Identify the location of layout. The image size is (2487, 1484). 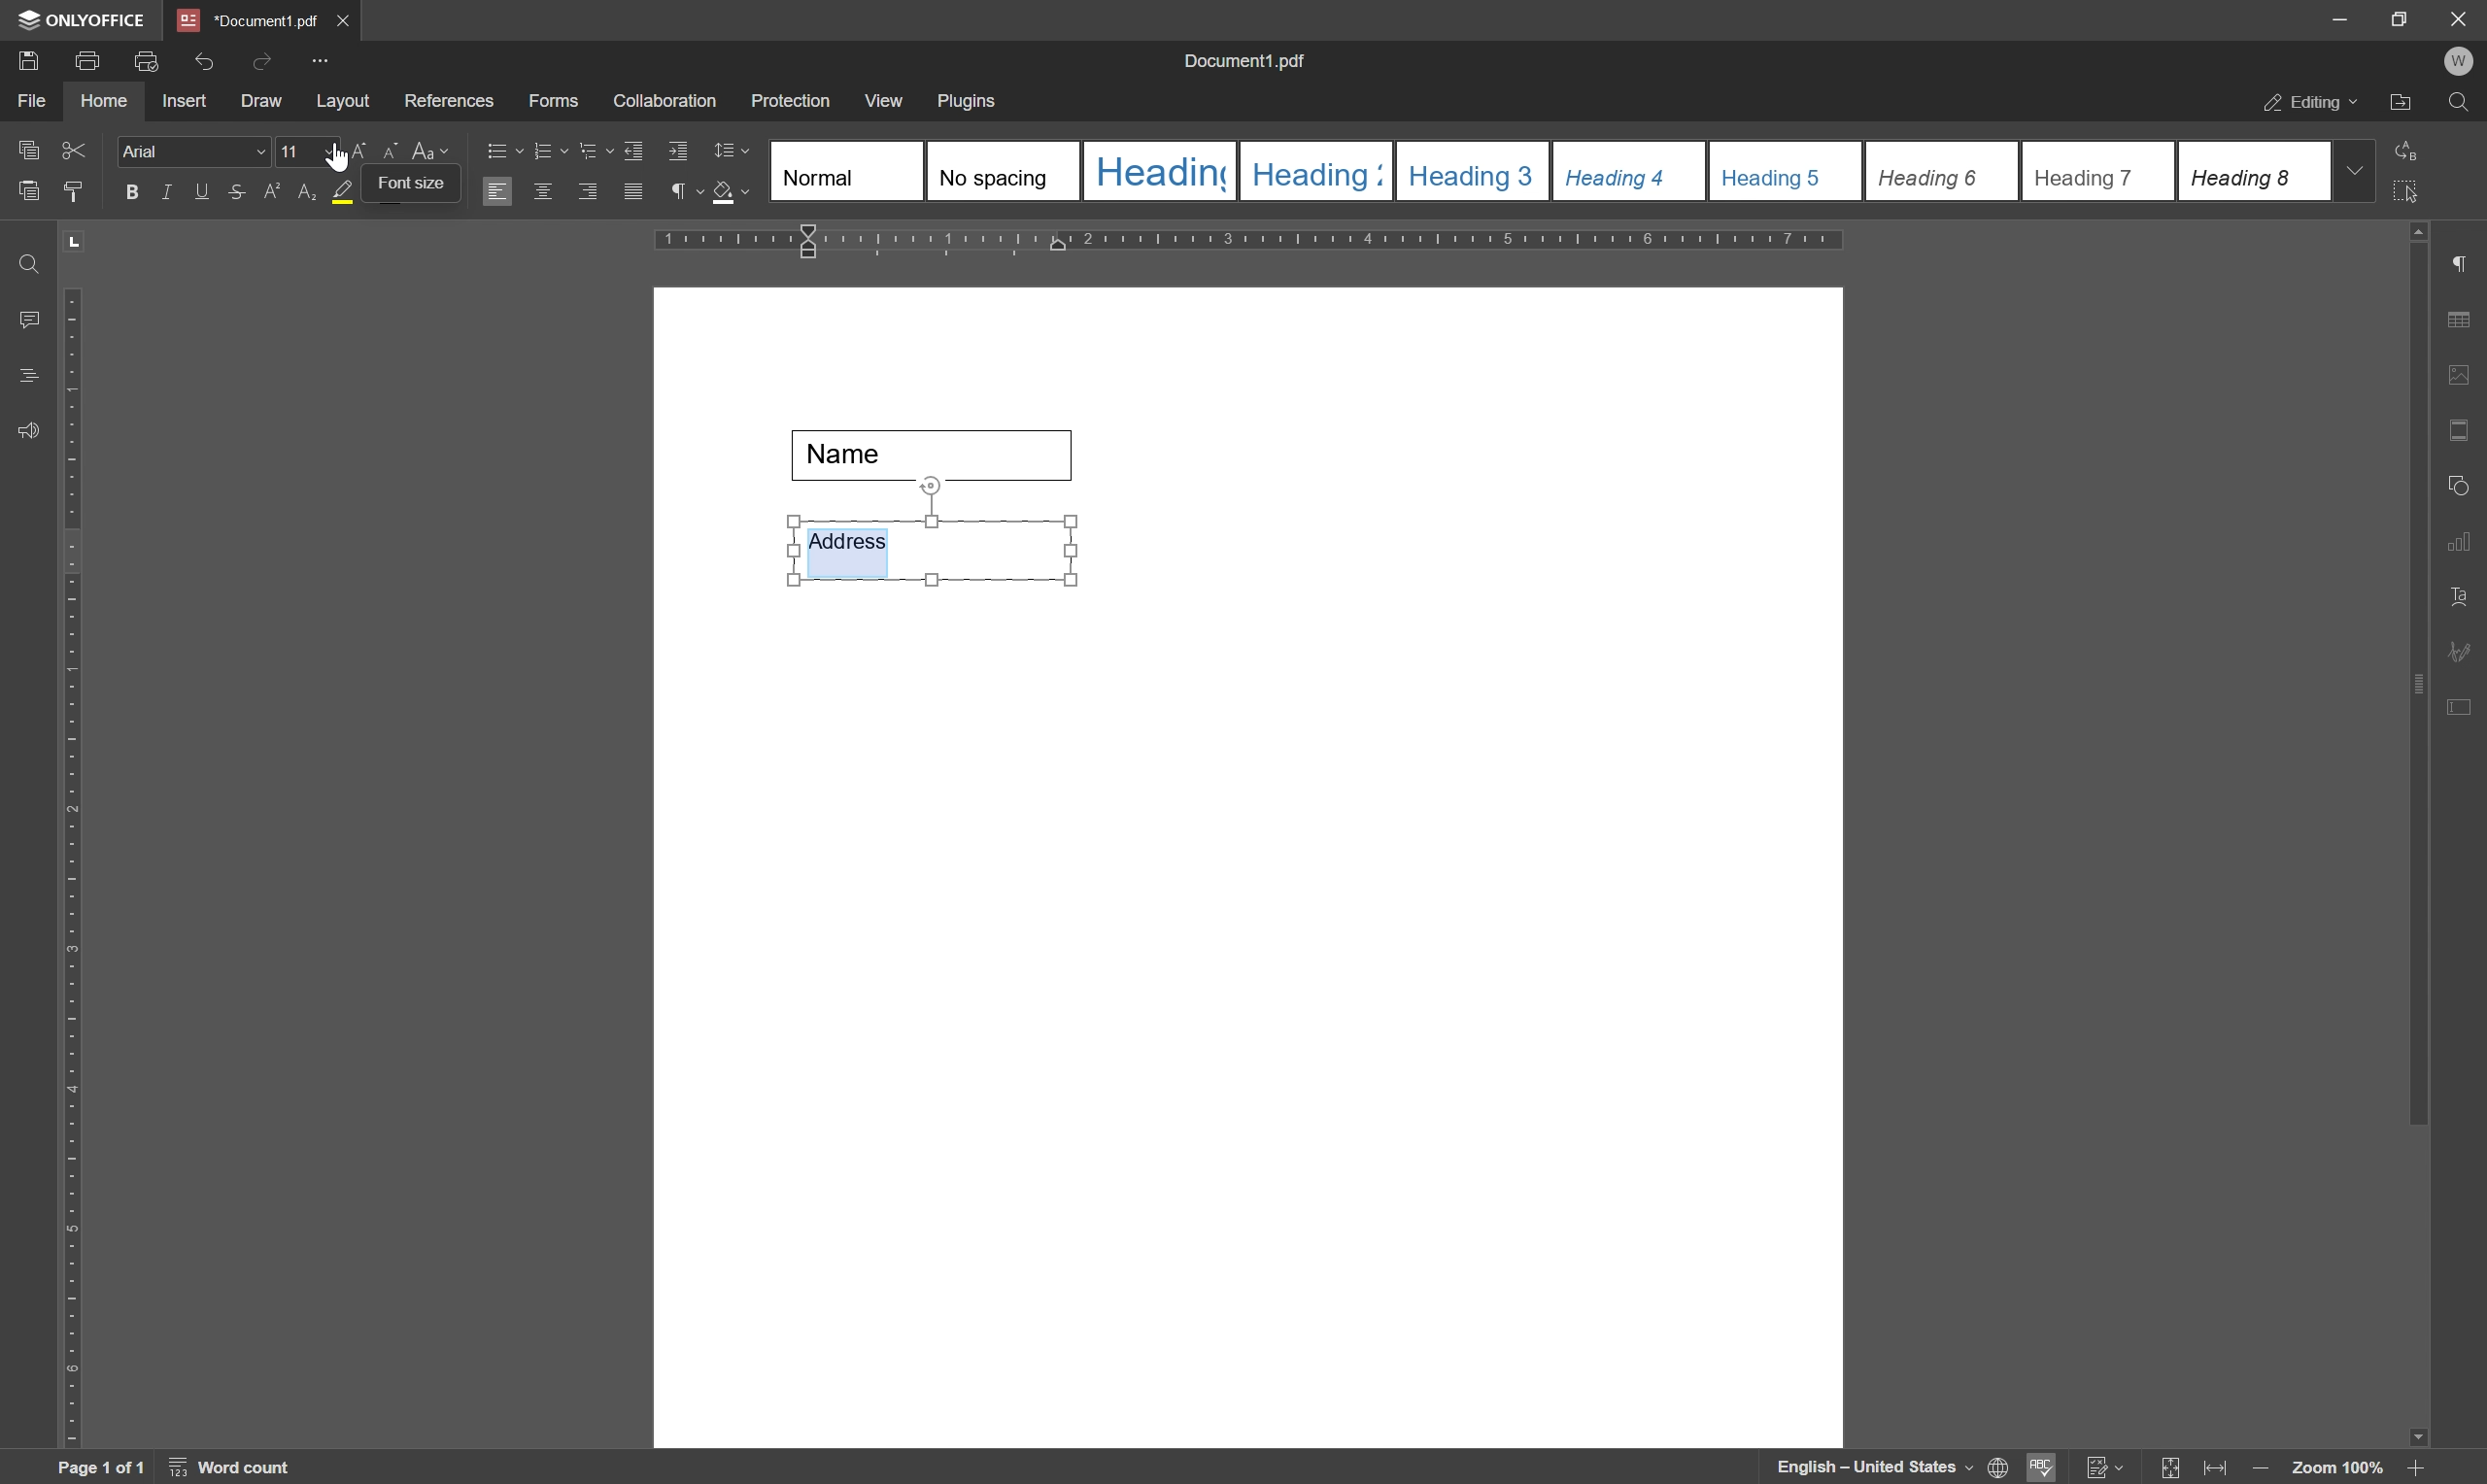
(342, 102).